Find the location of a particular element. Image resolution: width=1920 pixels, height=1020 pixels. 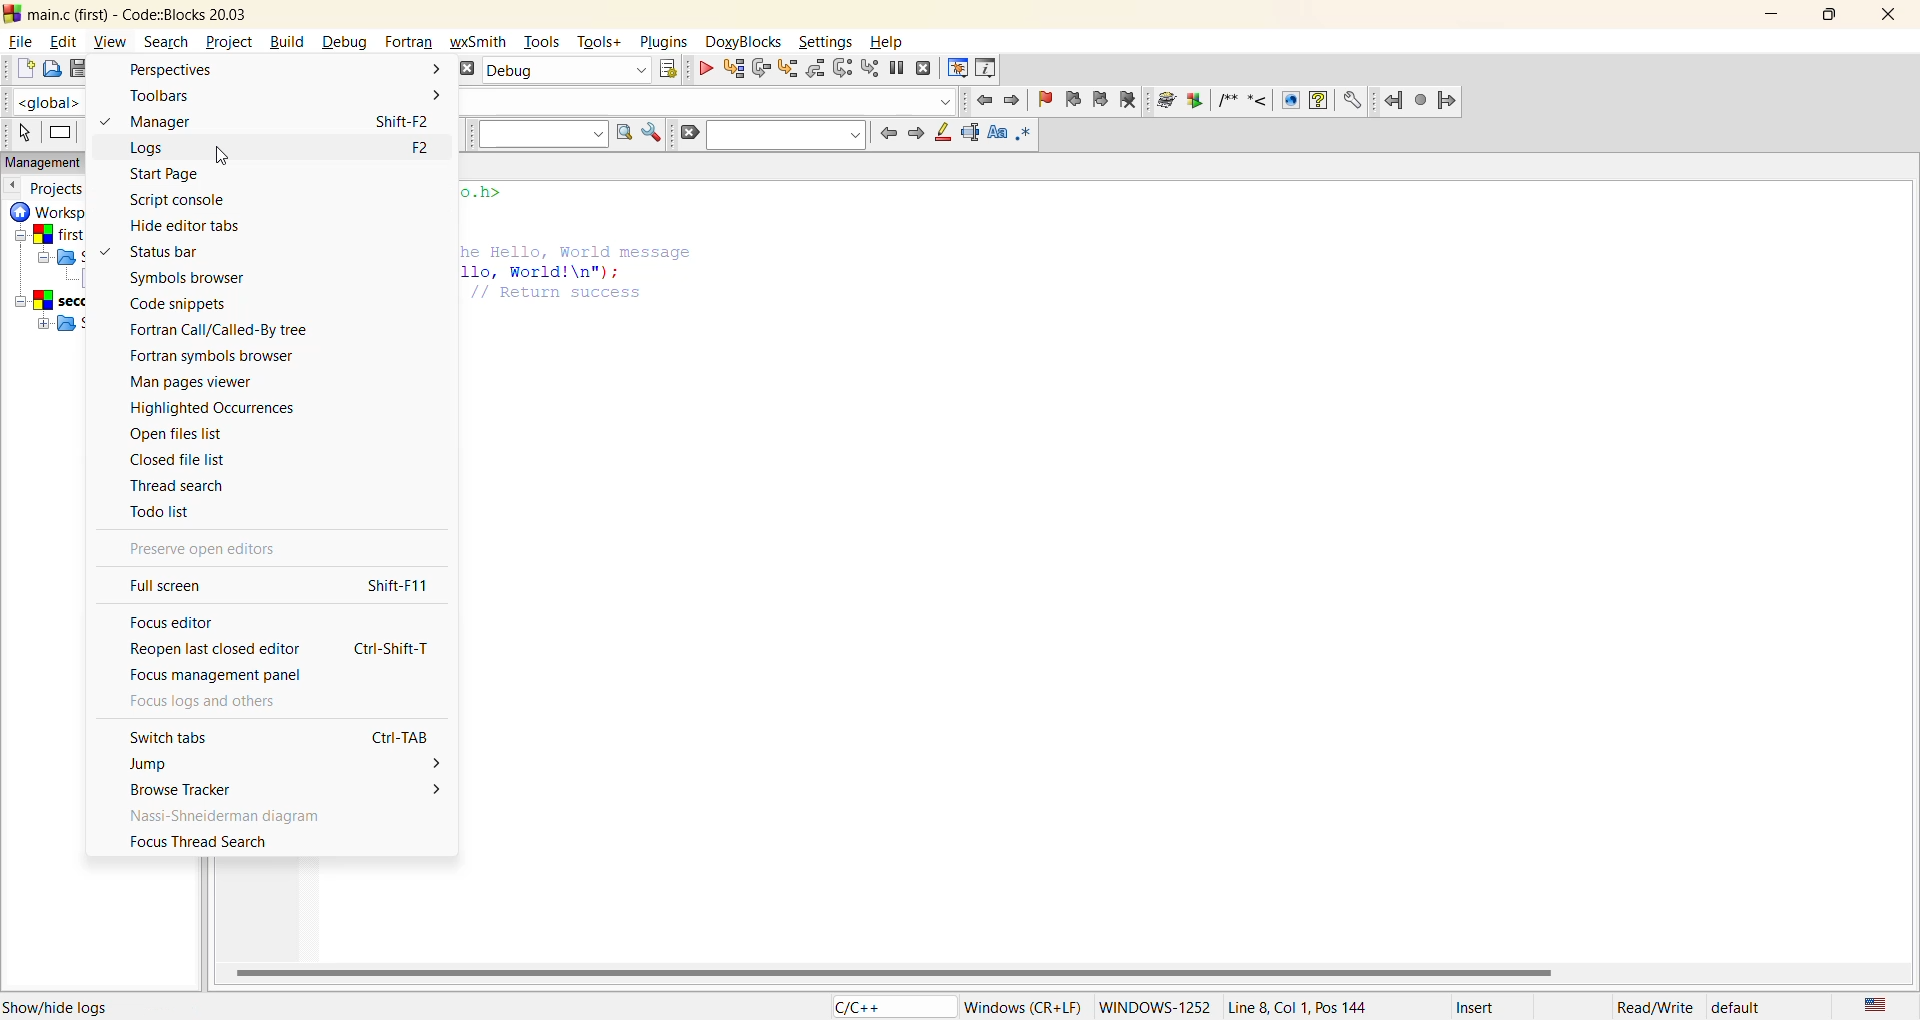

projects is located at coordinates (68, 192).